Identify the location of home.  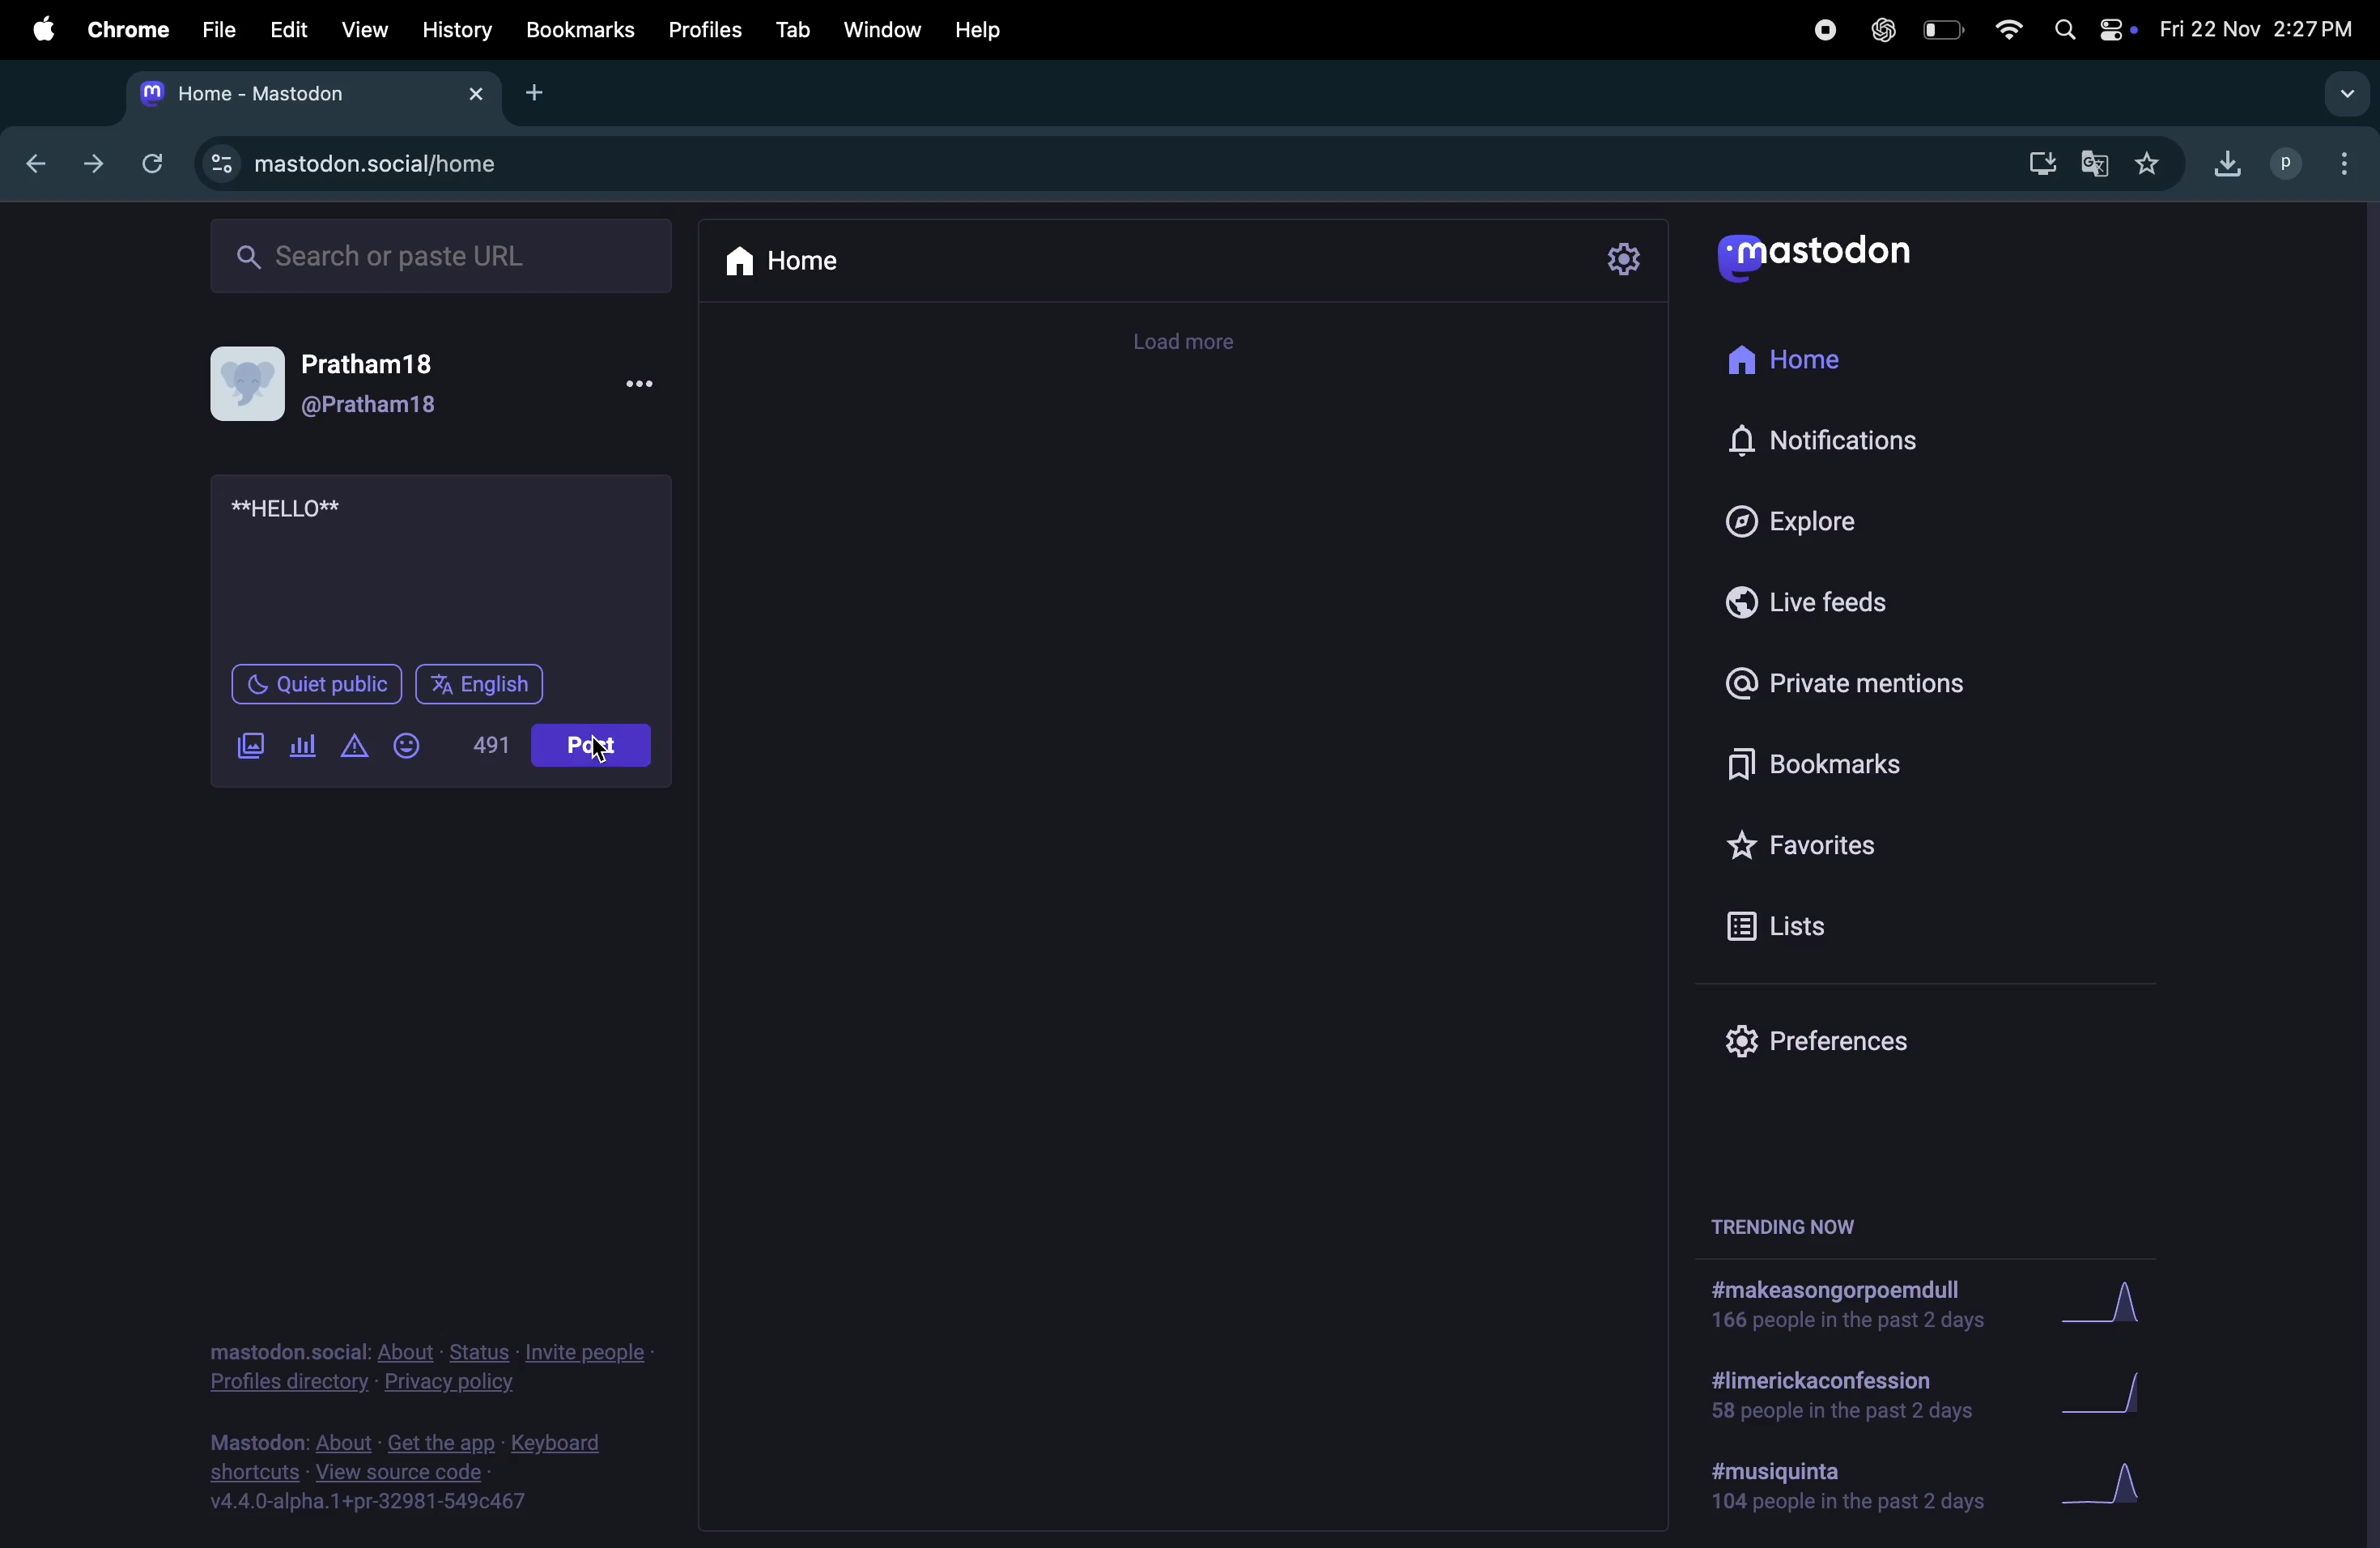
(804, 260).